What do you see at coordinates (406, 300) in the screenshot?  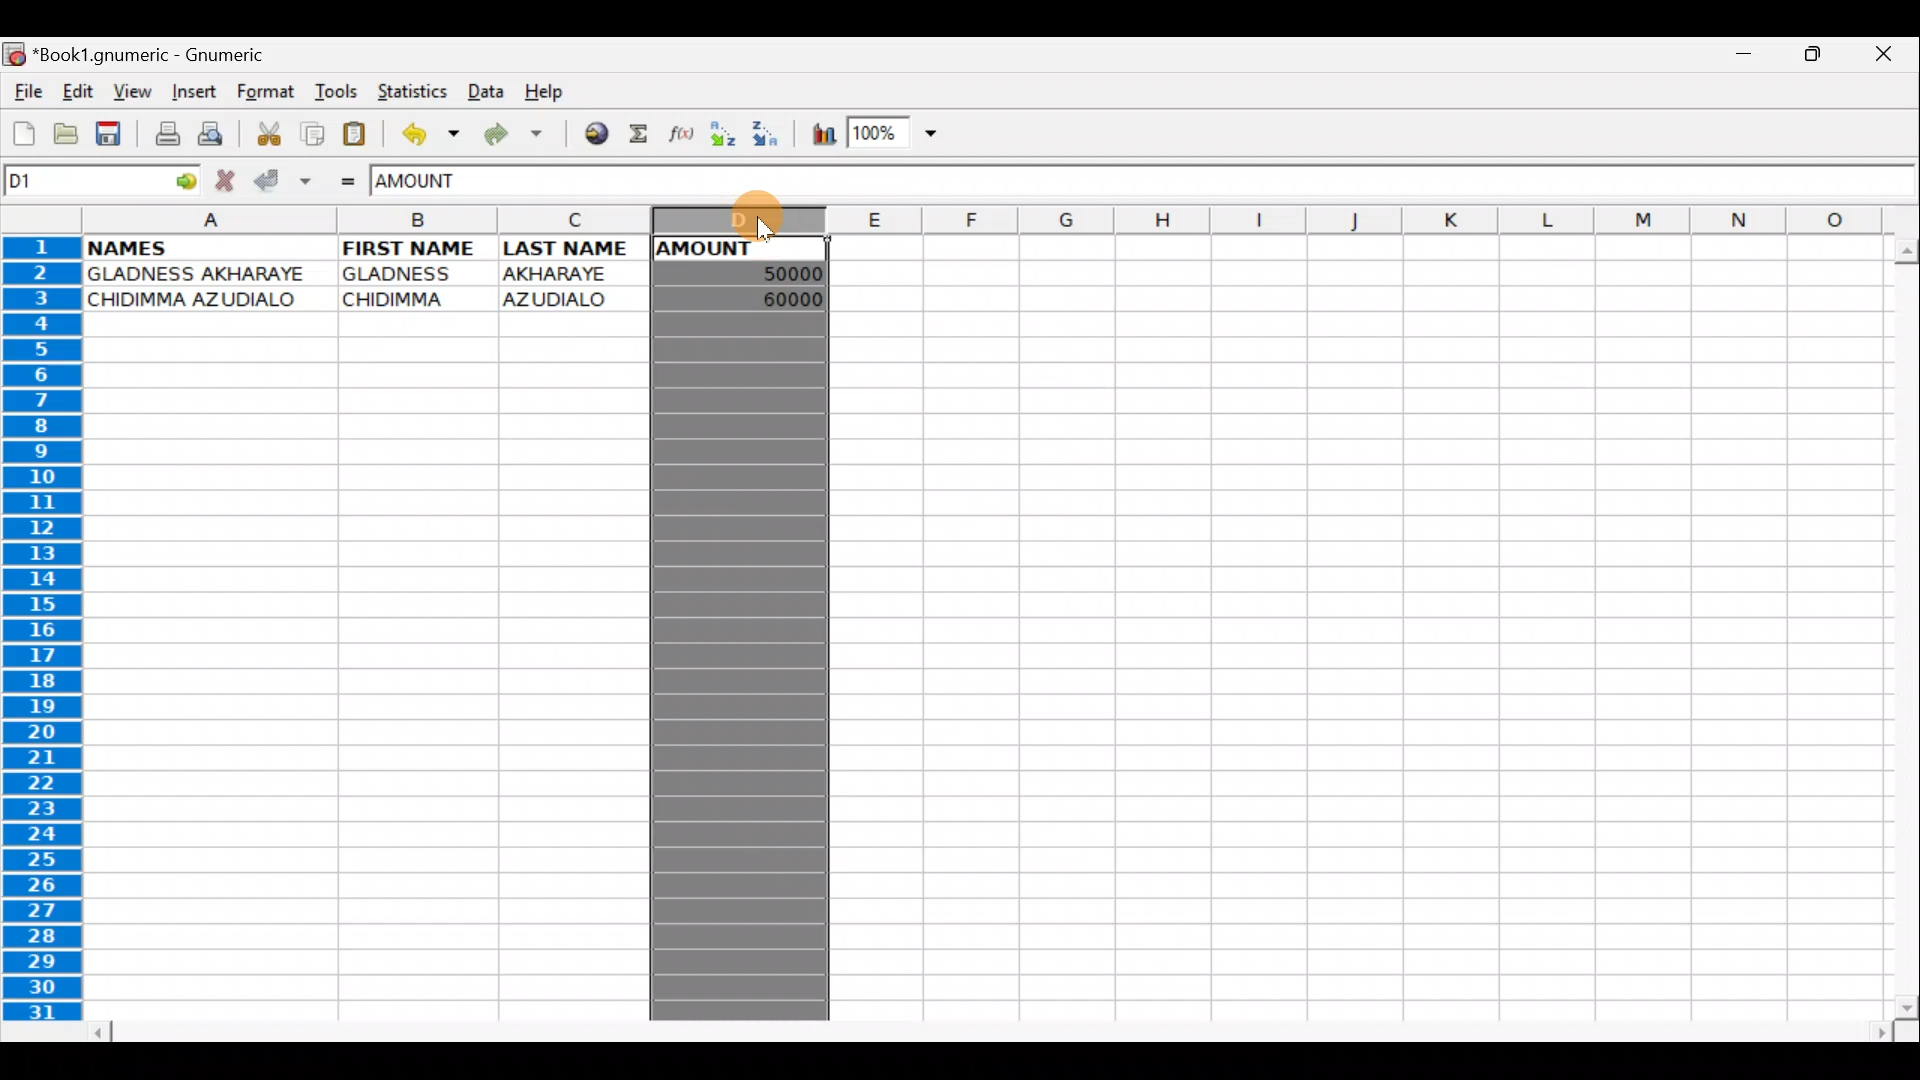 I see `CHIDIMMA` at bounding box center [406, 300].